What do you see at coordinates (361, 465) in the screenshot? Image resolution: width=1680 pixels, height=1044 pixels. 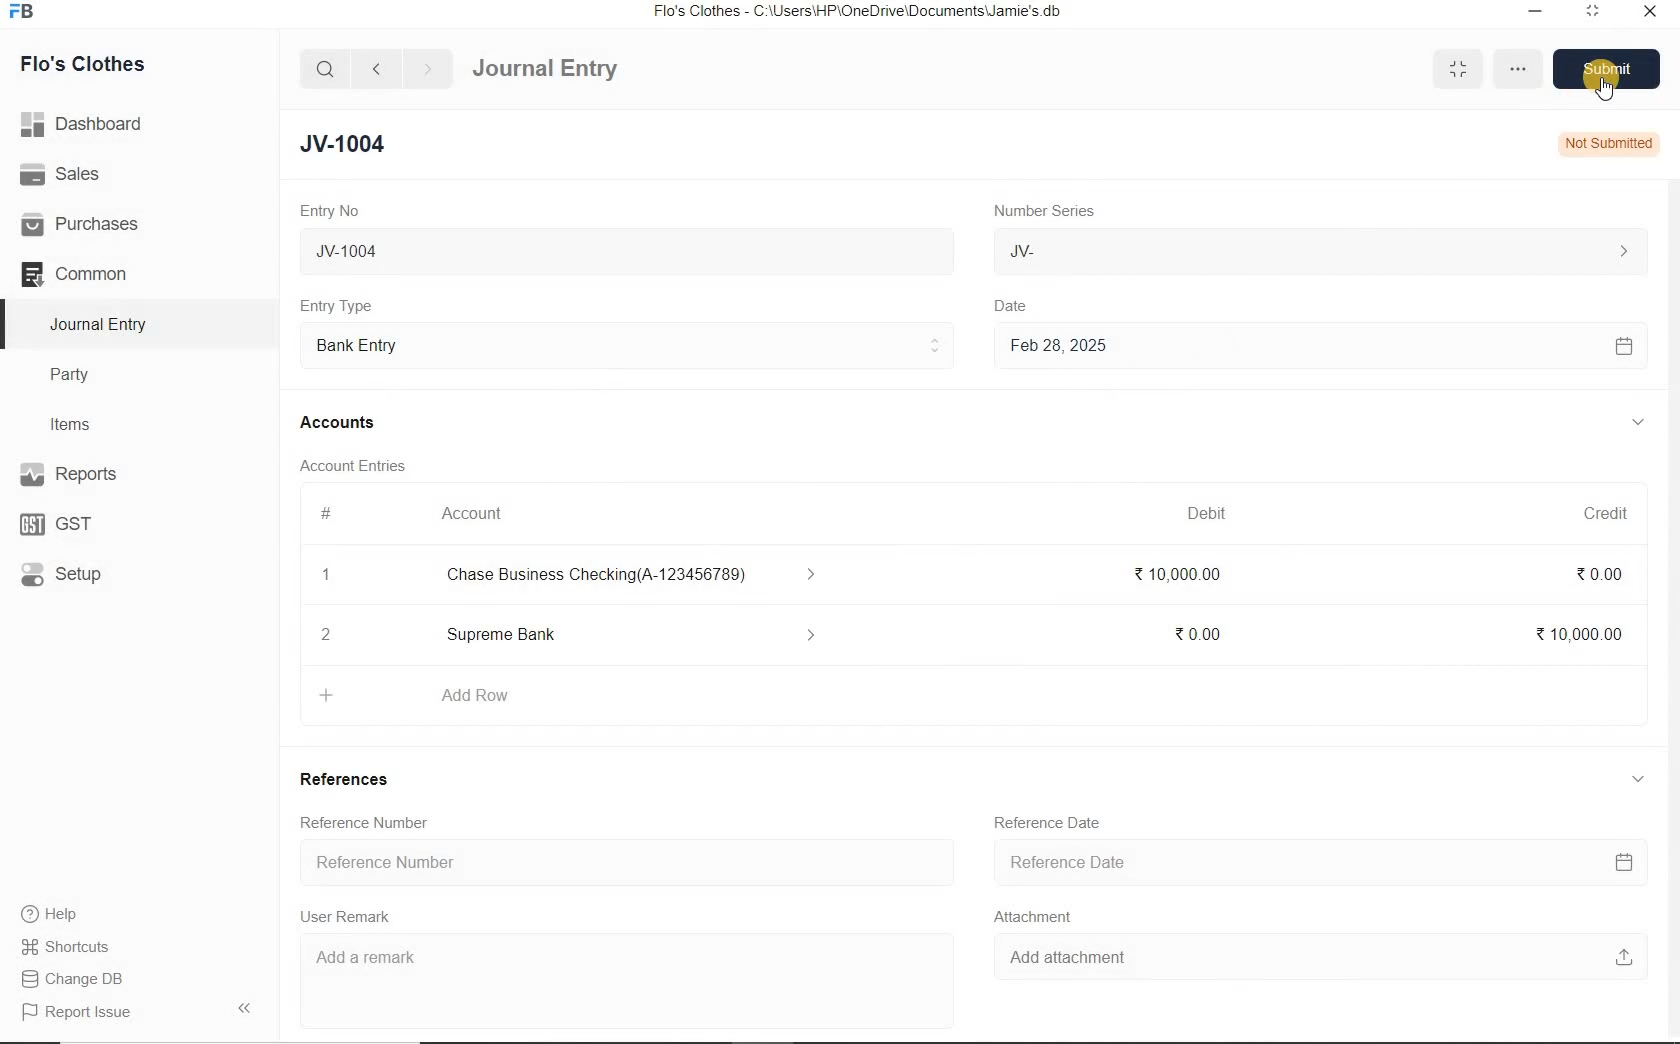 I see `Account Entries` at bounding box center [361, 465].